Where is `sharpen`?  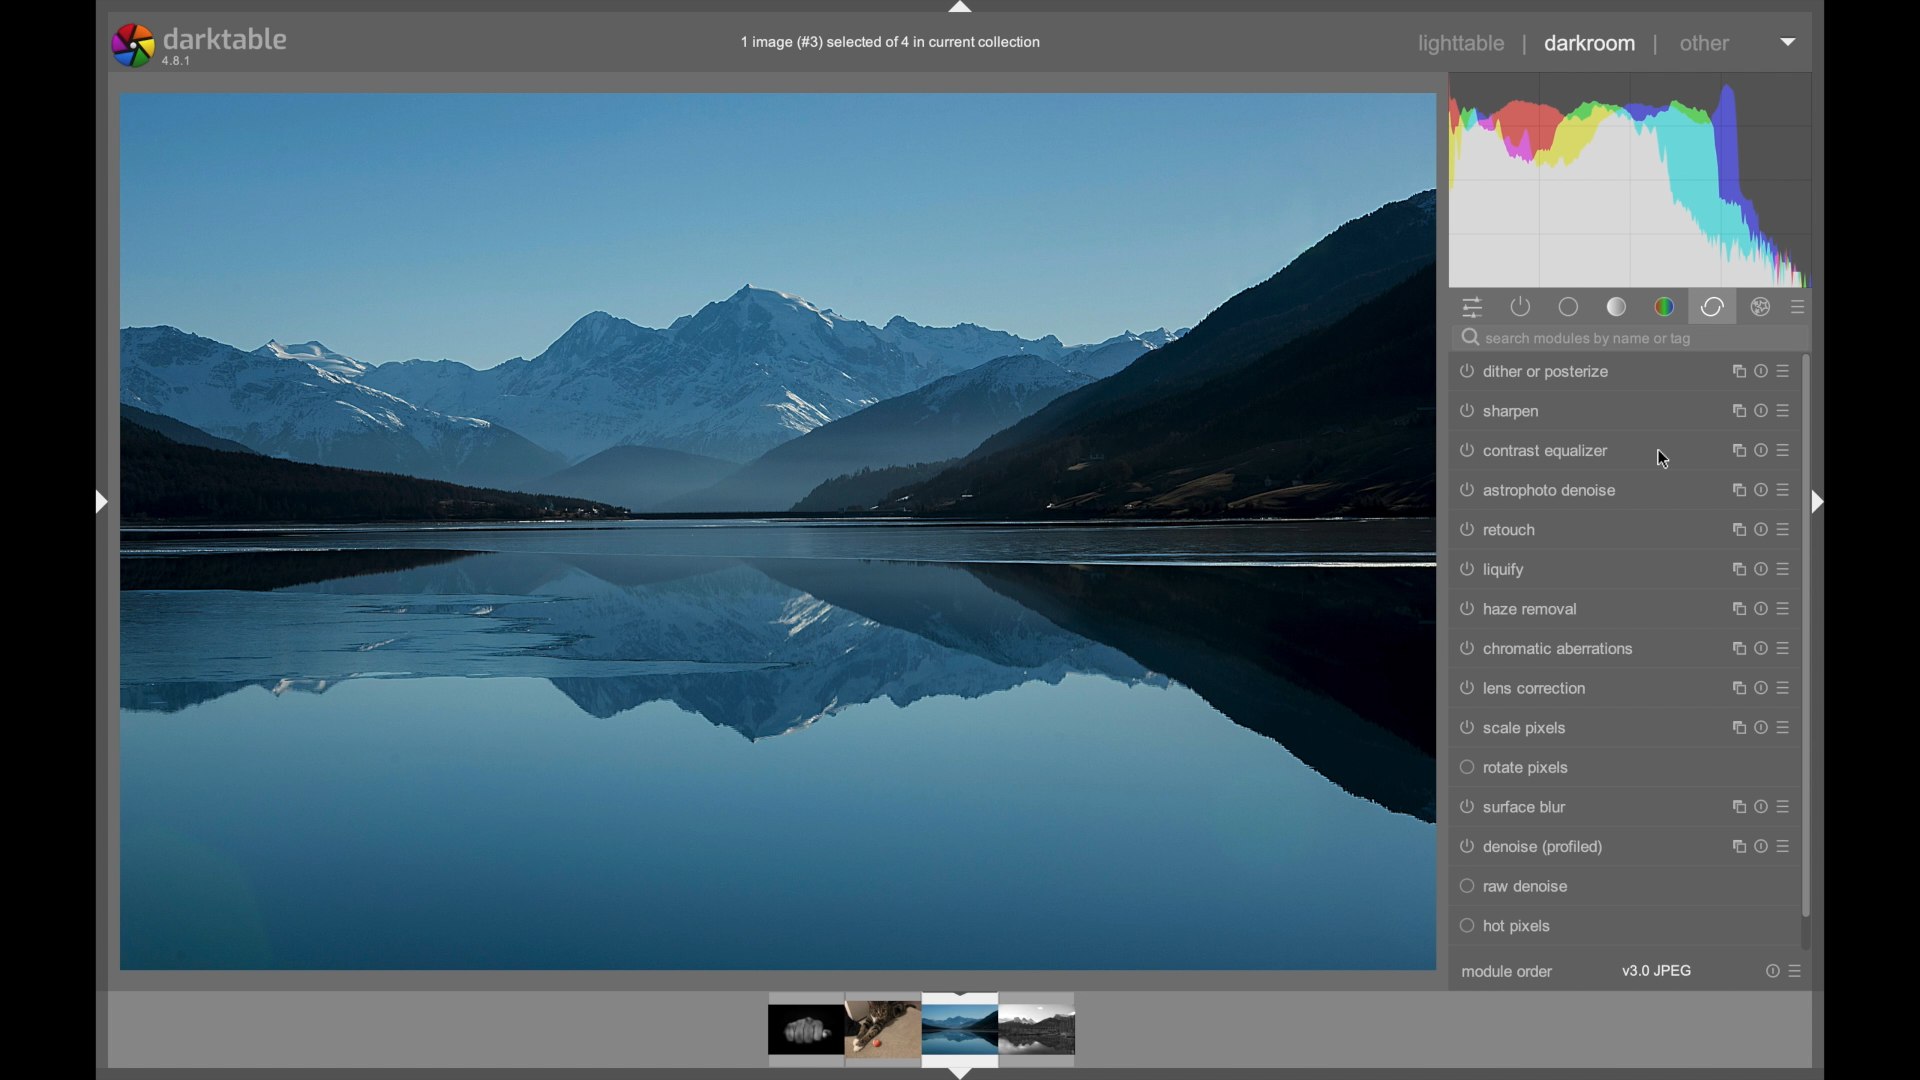 sharpen is located at coordinates (1501, 413).